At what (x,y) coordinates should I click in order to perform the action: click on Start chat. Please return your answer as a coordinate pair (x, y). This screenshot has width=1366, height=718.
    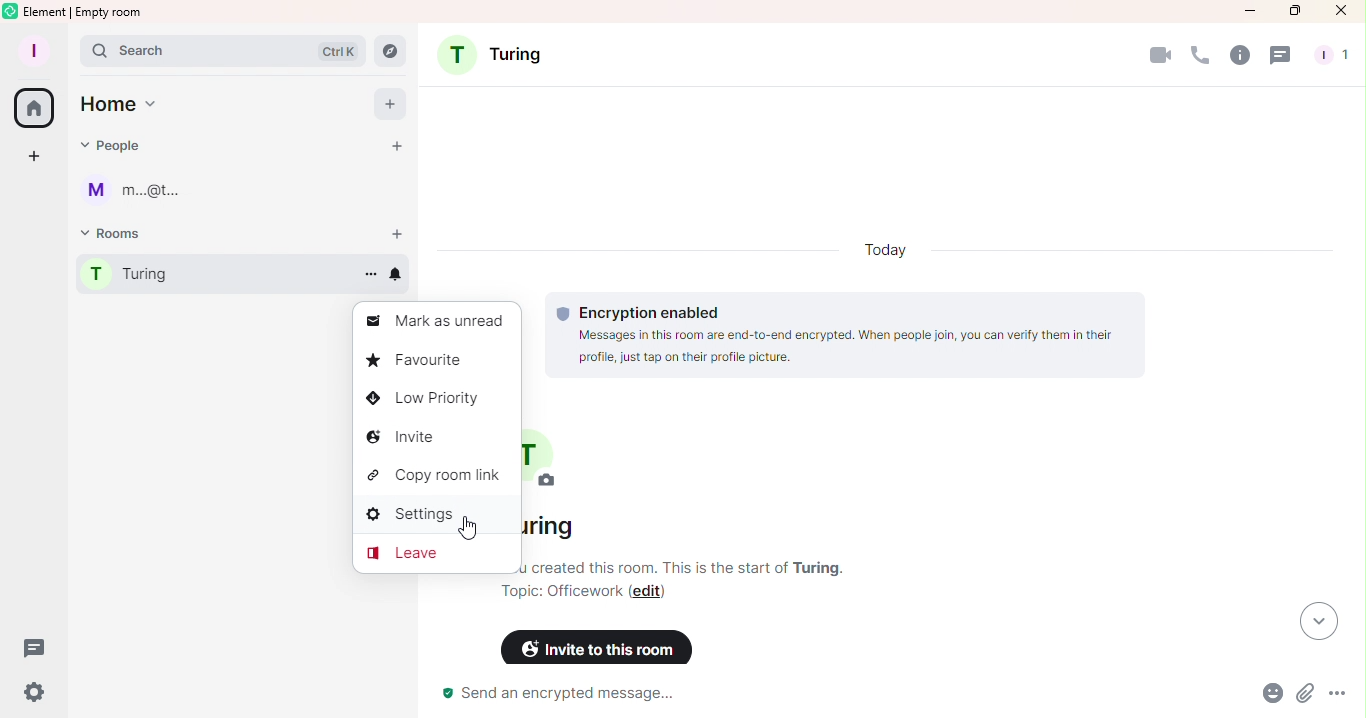
    Looking at the image, I should click on (398, 147).